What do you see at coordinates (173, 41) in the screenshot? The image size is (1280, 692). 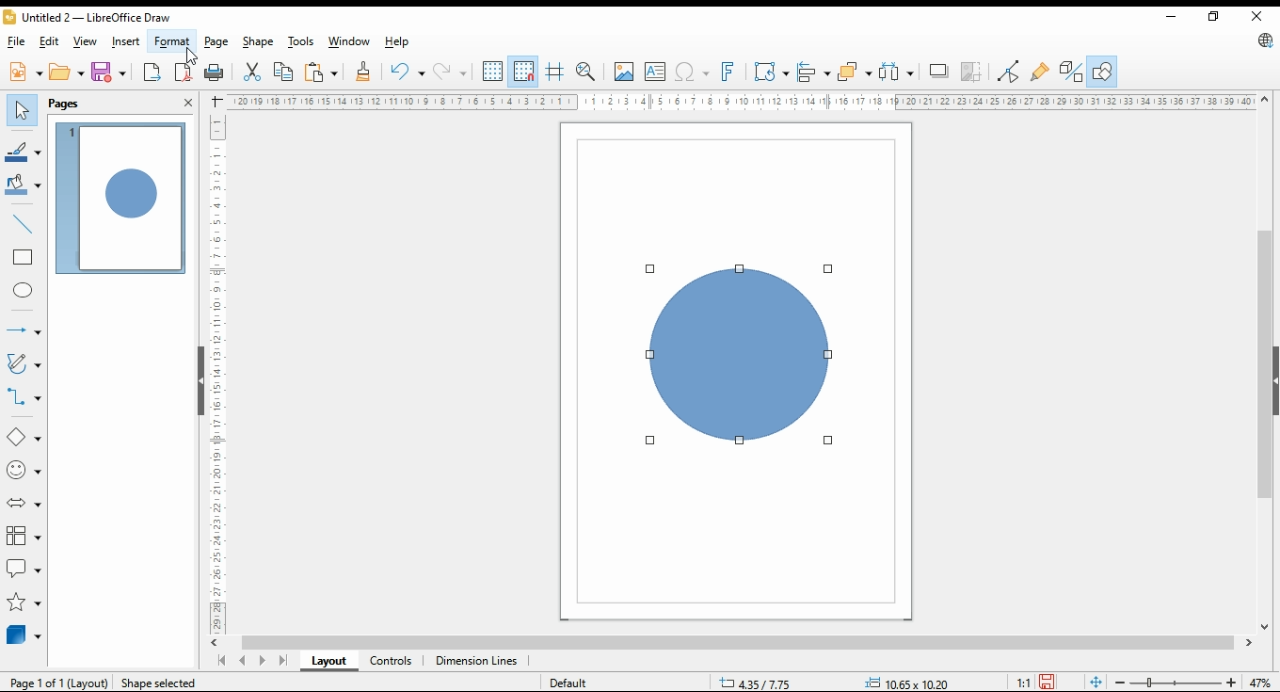 I see `format` at bounding box center [173, 41].